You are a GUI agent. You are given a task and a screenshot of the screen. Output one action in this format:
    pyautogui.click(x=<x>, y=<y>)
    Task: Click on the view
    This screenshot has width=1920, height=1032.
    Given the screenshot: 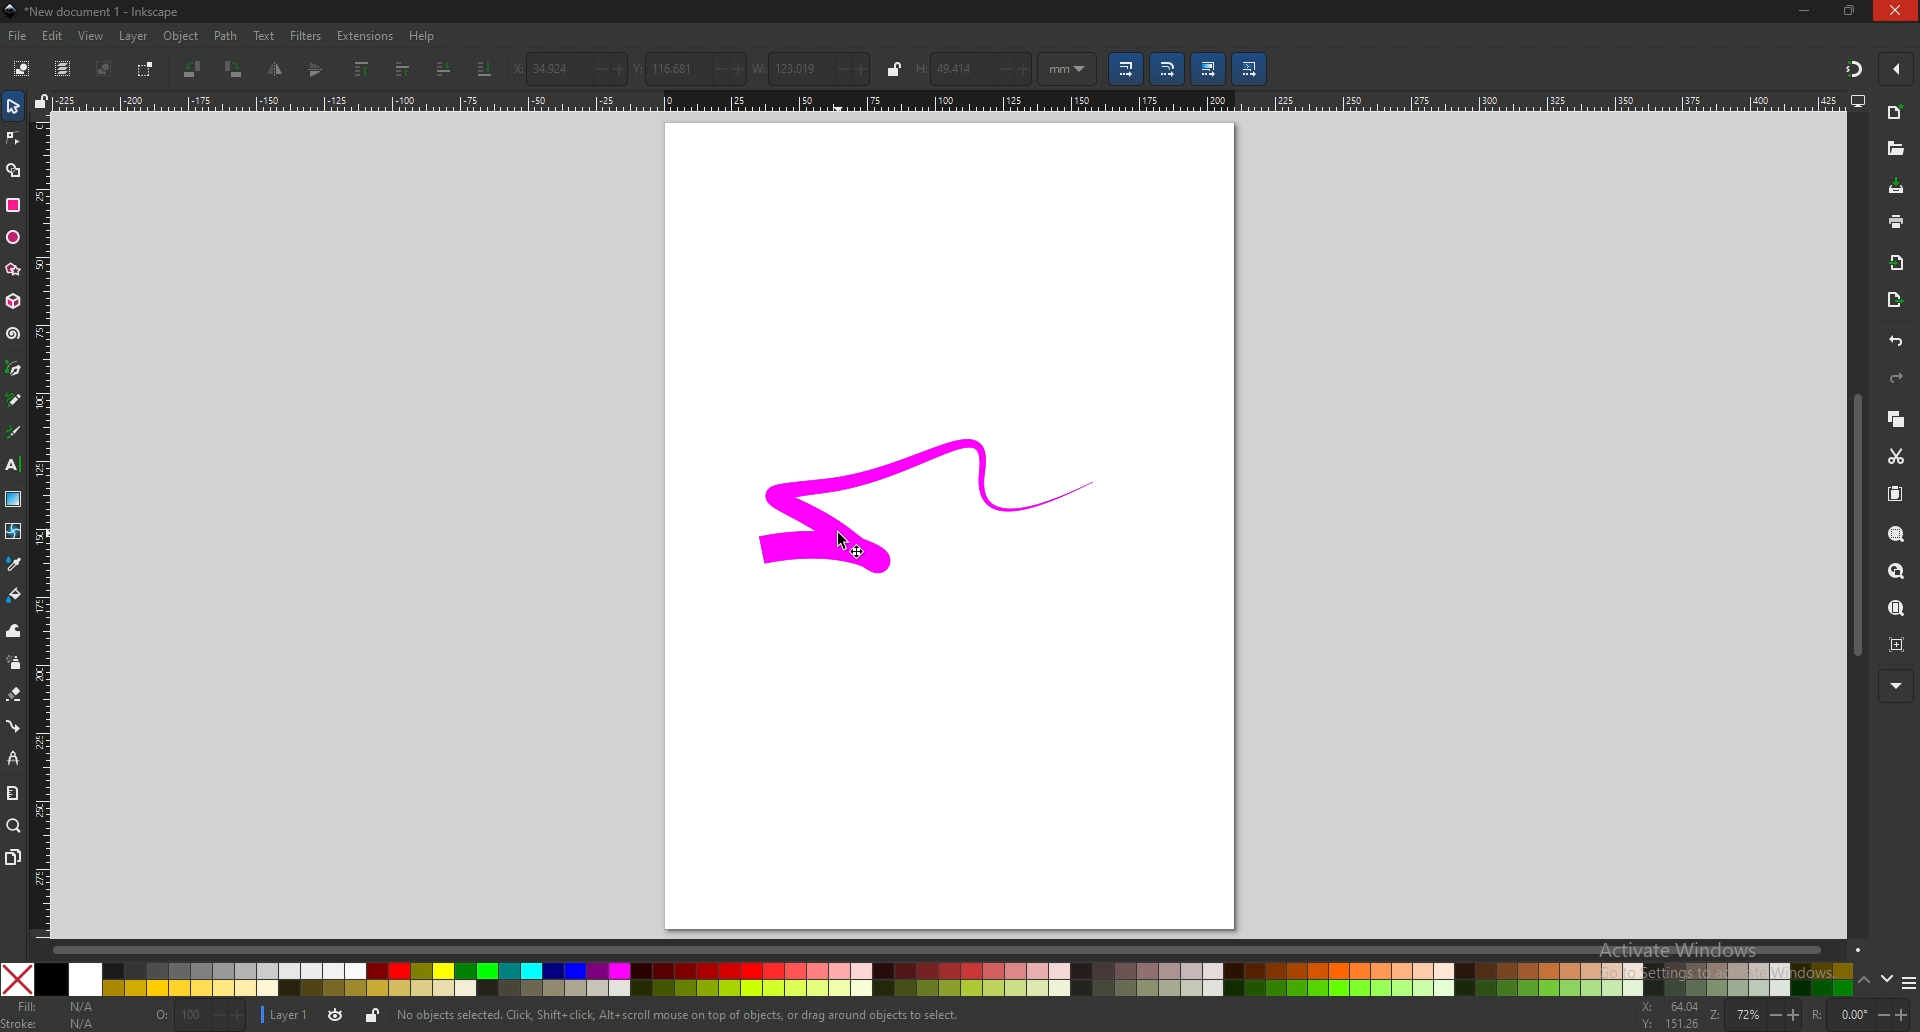 What is the action you would take?
    pyautogui.click(x=91, y=36)
    